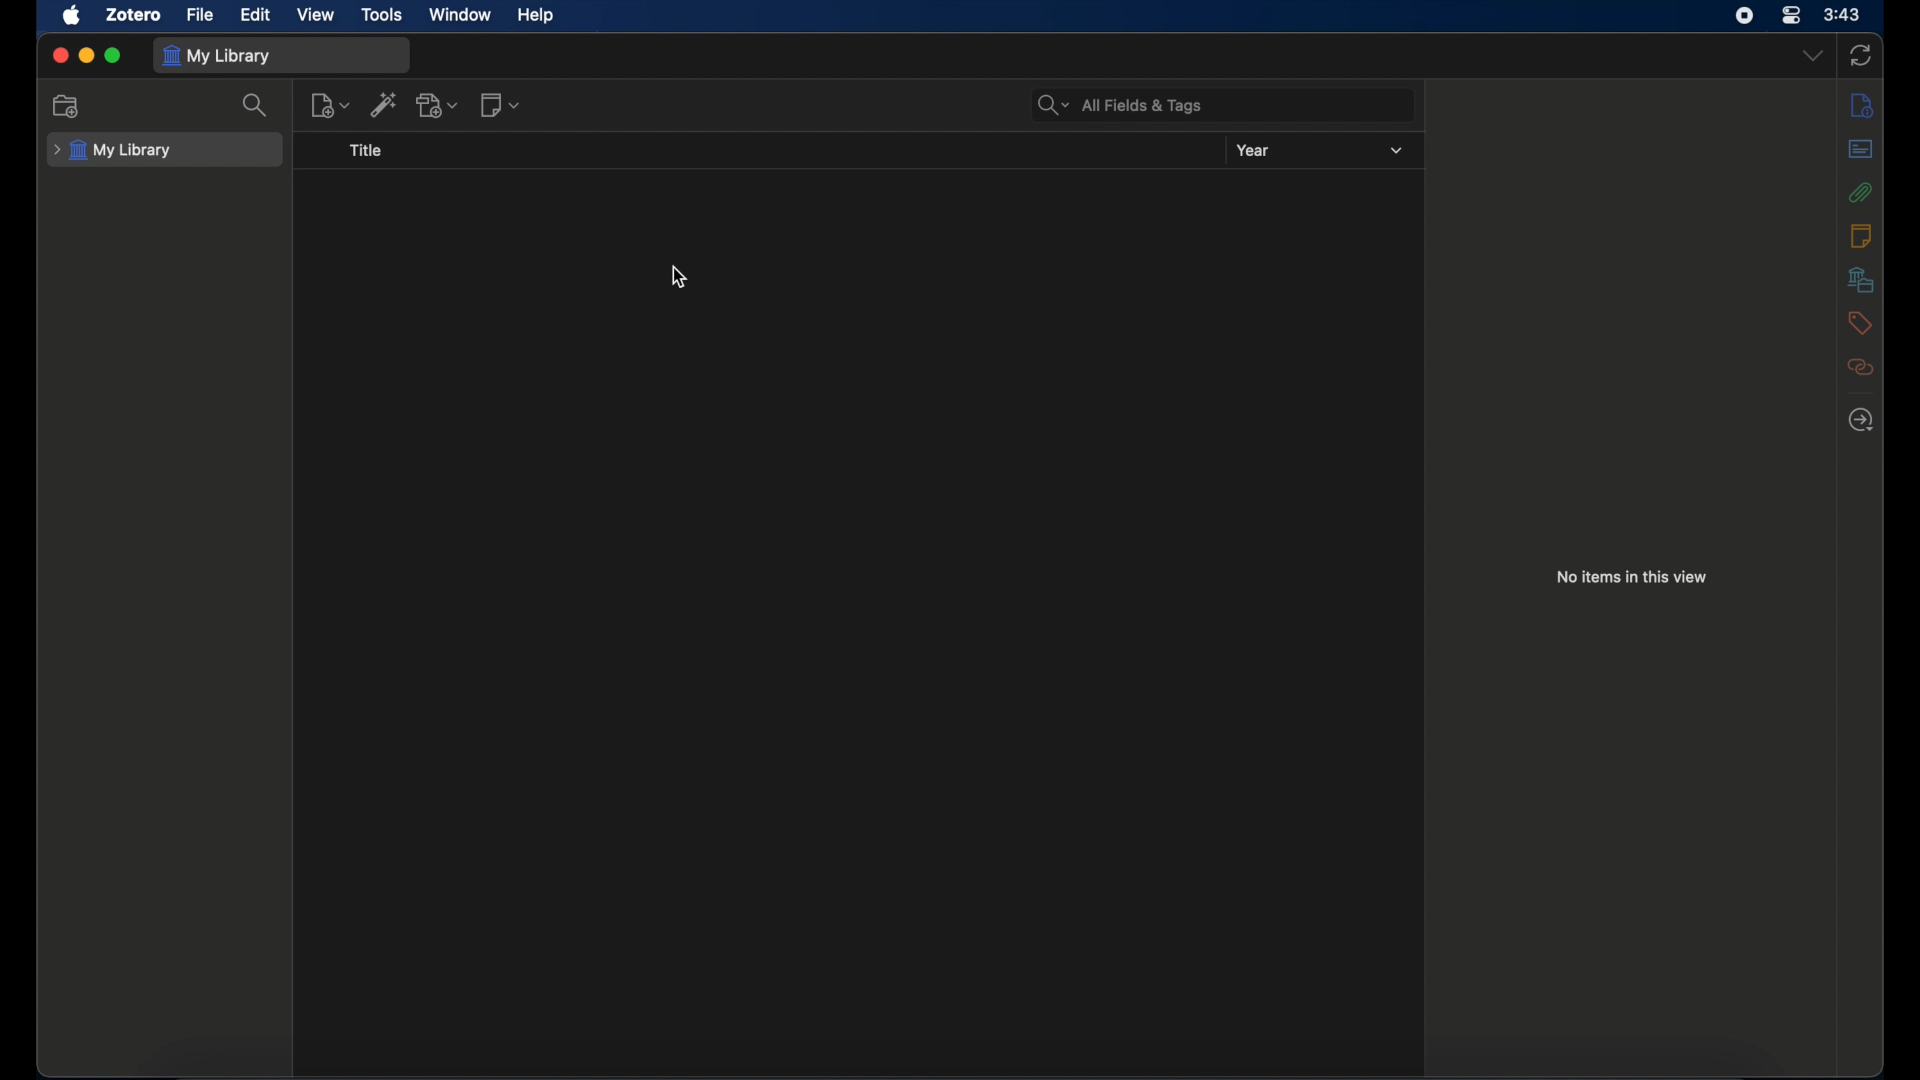  What do you see at coordinates (86, 55) in the screenshot?
I see `minimize` at bounding box center [86, 55].